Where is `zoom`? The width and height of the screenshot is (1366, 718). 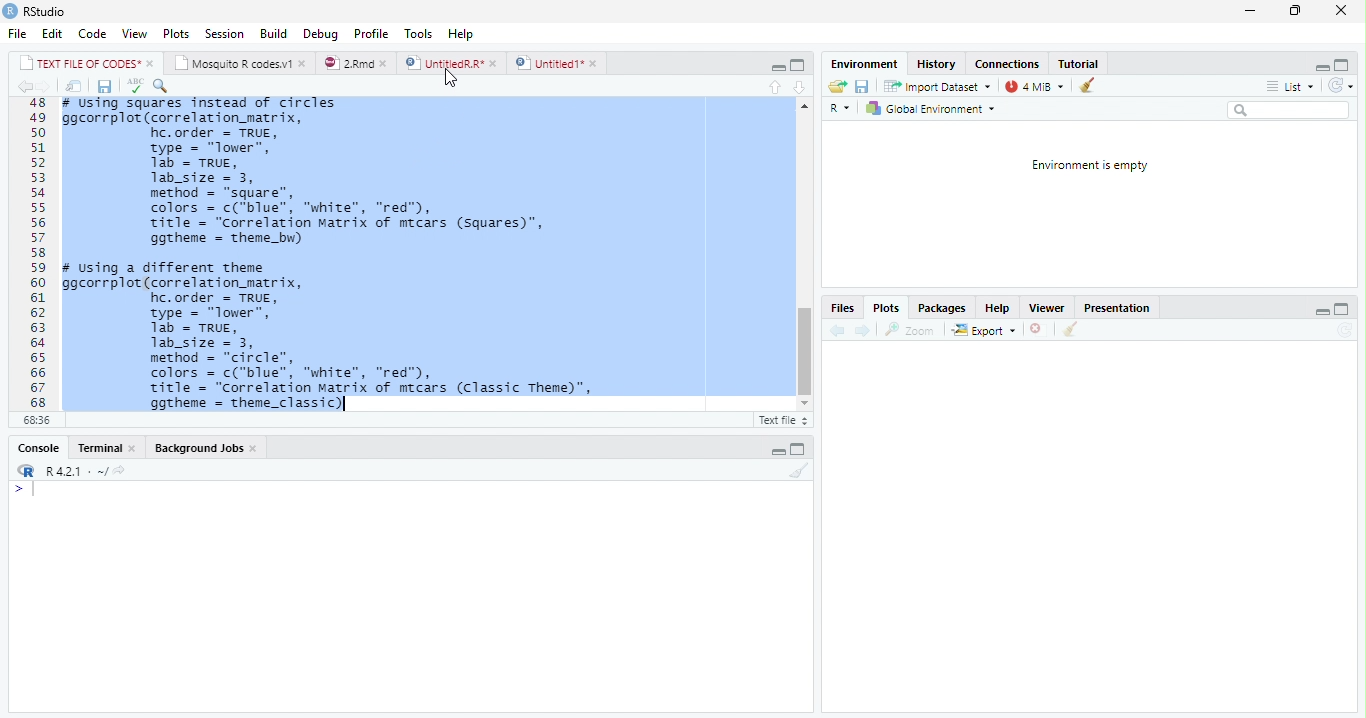
zoom is located at coordinates (914, 330).